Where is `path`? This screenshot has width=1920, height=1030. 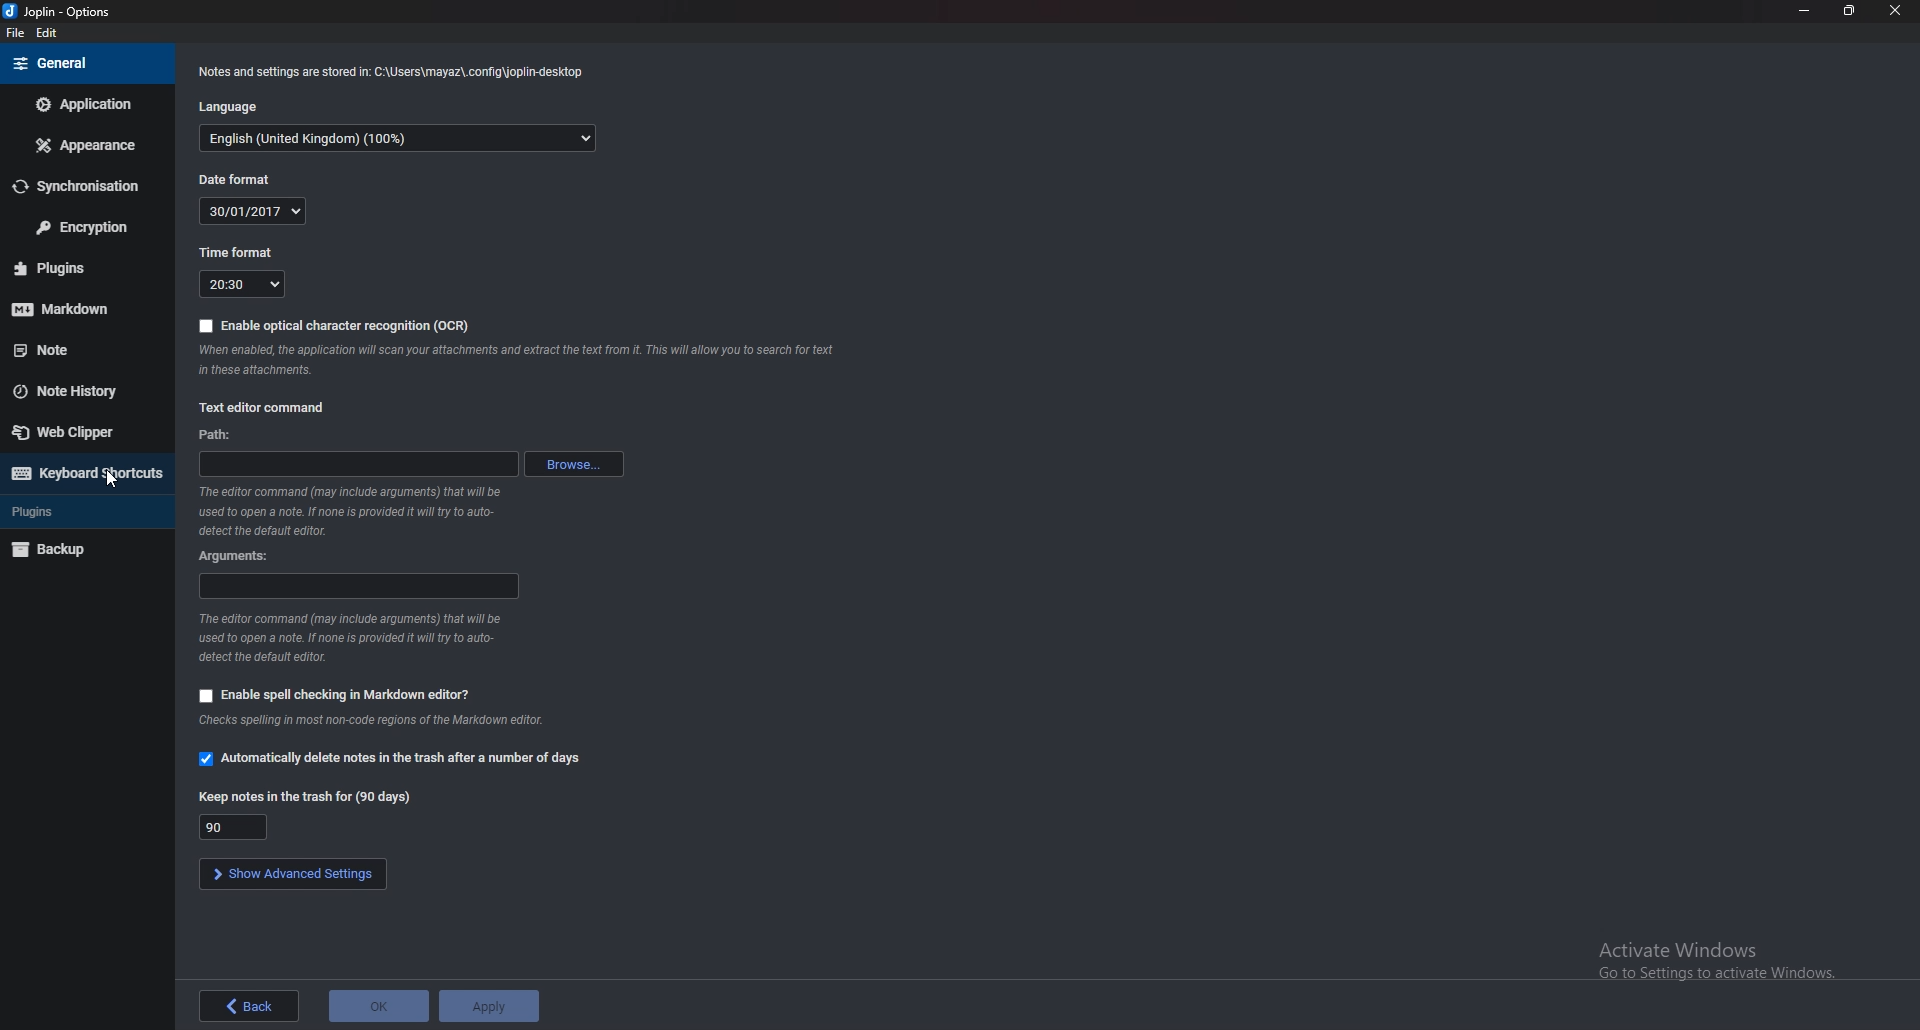 path is located at coordinates (222, 435).